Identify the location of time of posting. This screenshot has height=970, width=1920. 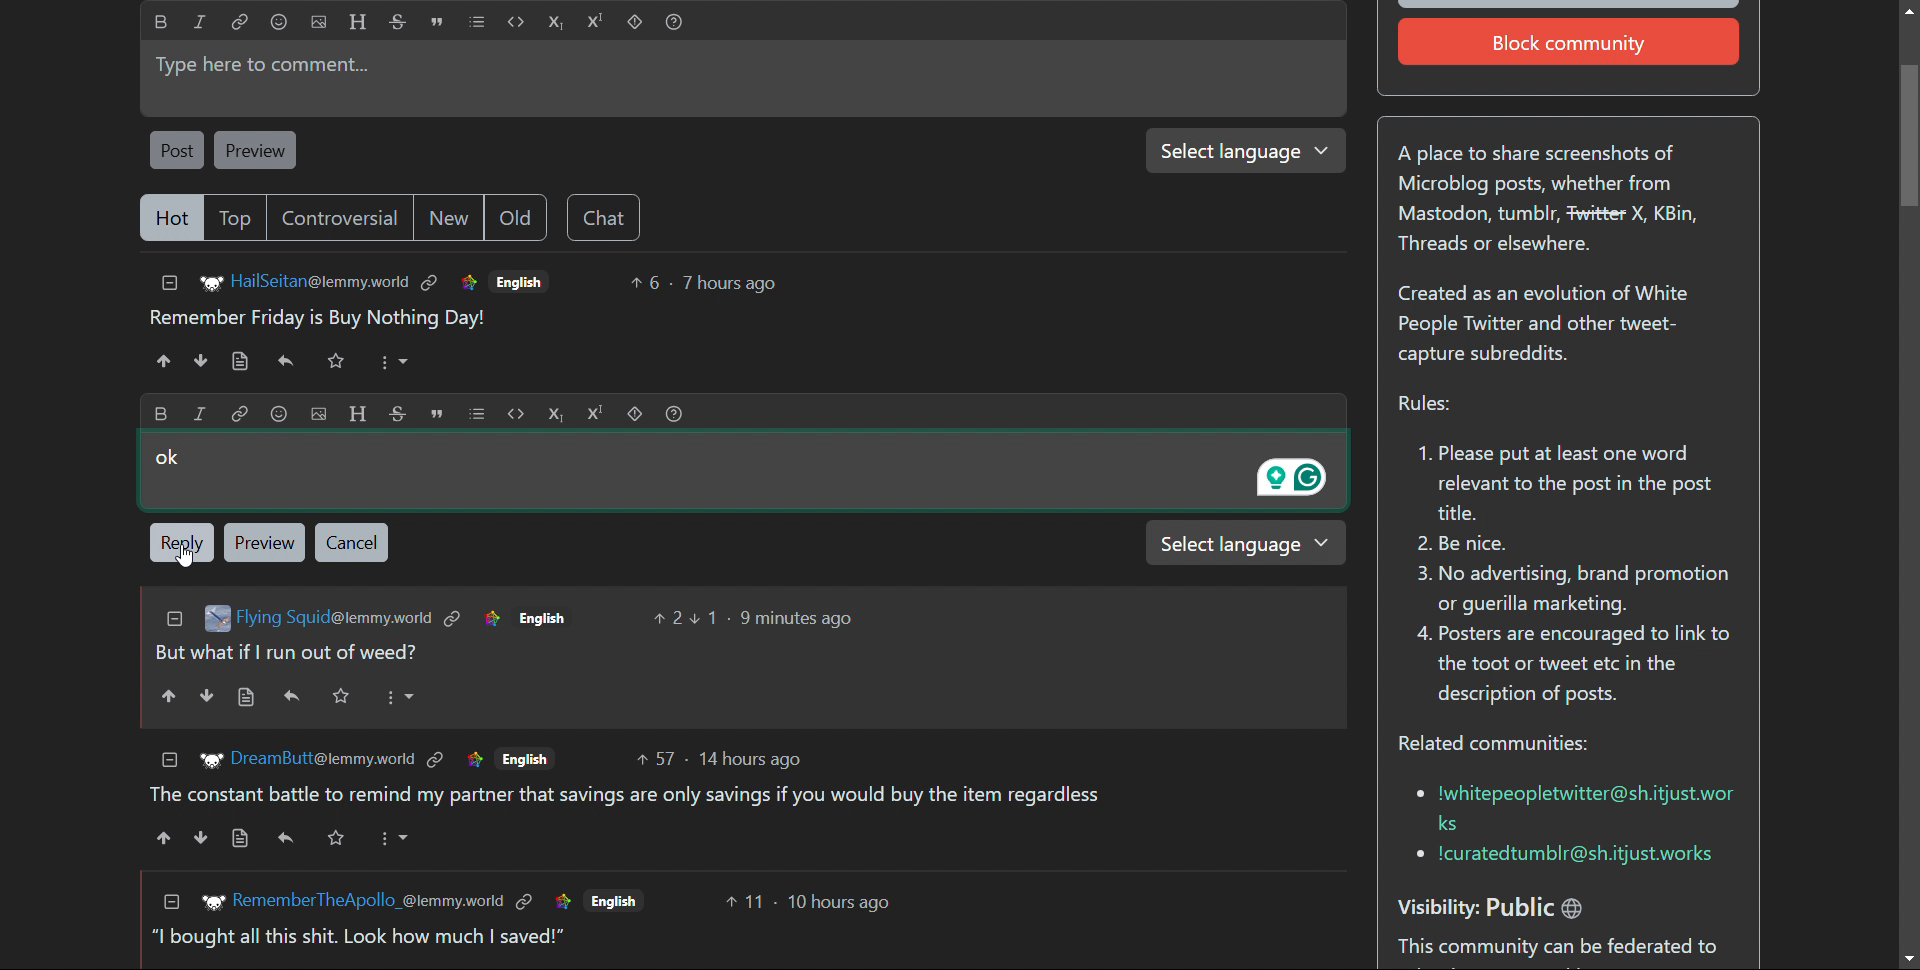
(729, 283).